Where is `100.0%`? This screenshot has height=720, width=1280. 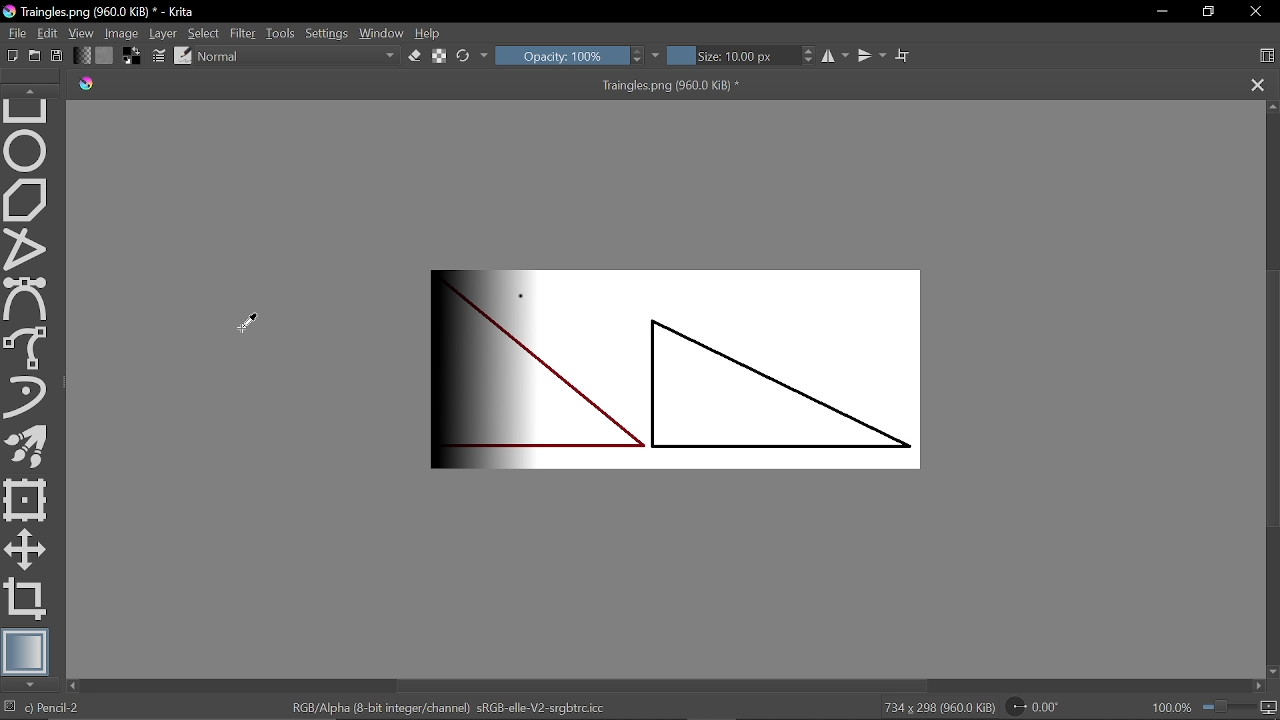
100.0% is located at coordinates (1215, 707).